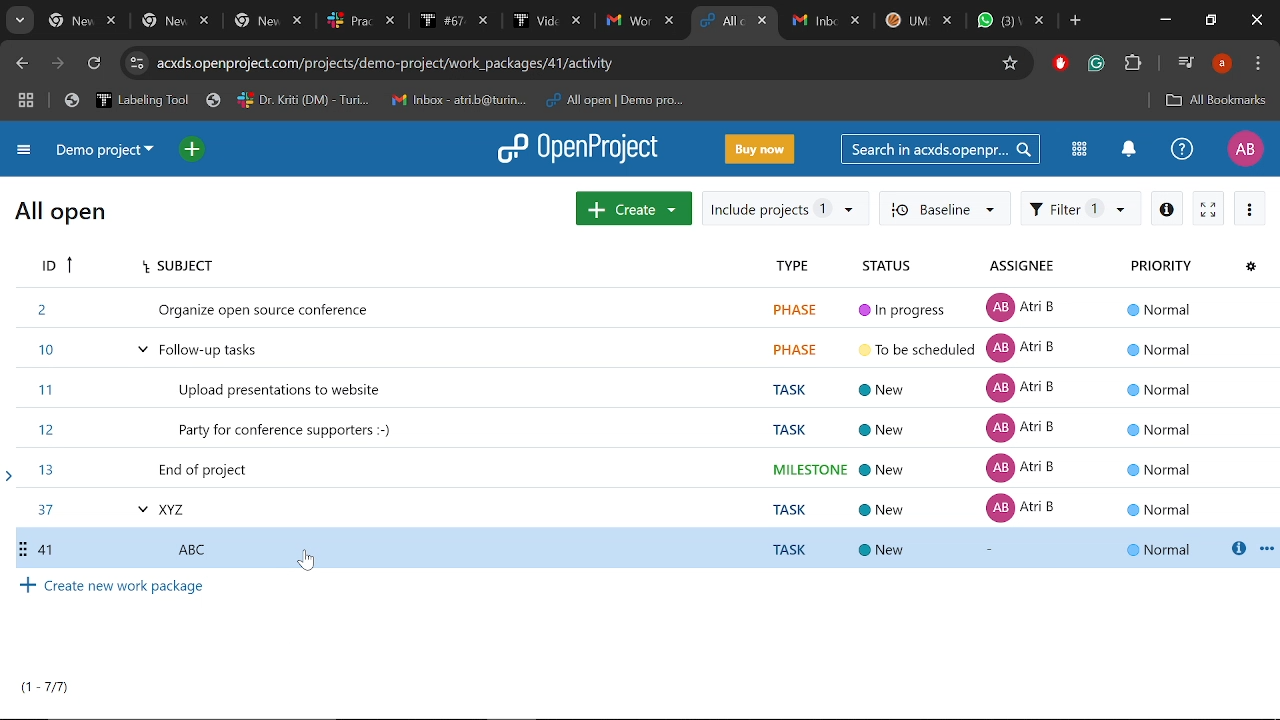  Describe the element at coordinates (571, 62) in the screenshot. I see `CIte address` at that location.